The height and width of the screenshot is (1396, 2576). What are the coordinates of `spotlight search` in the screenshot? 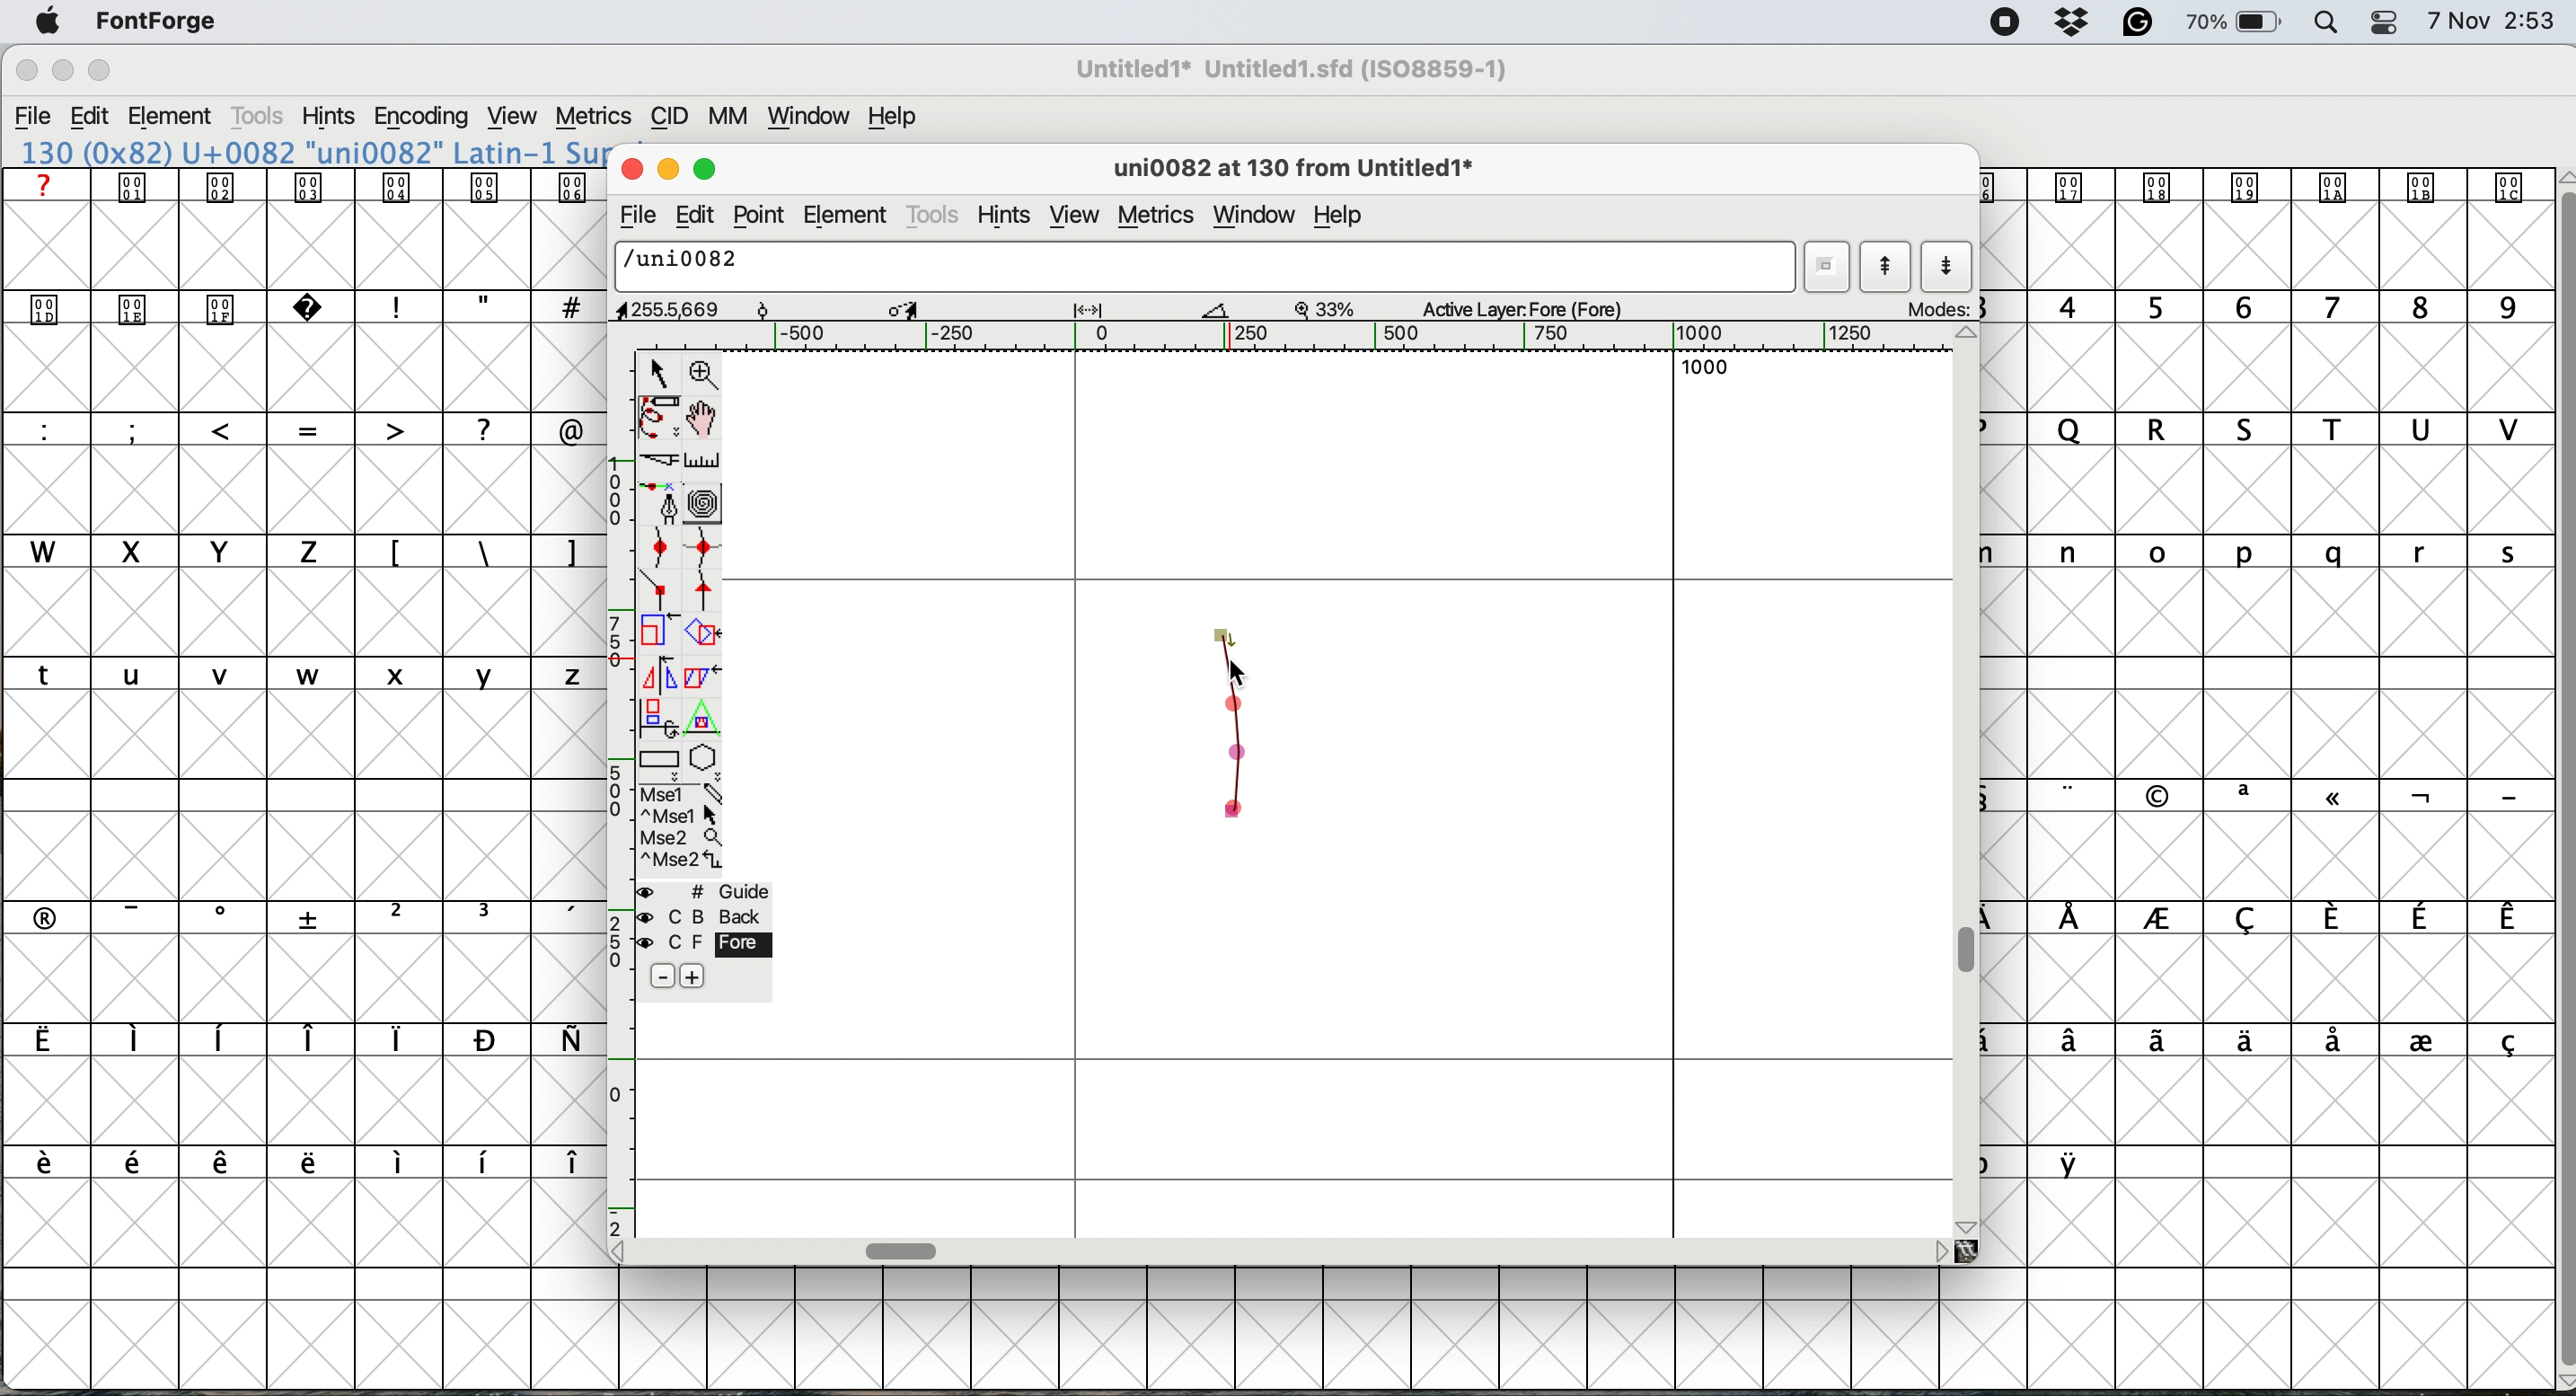 It's located at (2329, 23).